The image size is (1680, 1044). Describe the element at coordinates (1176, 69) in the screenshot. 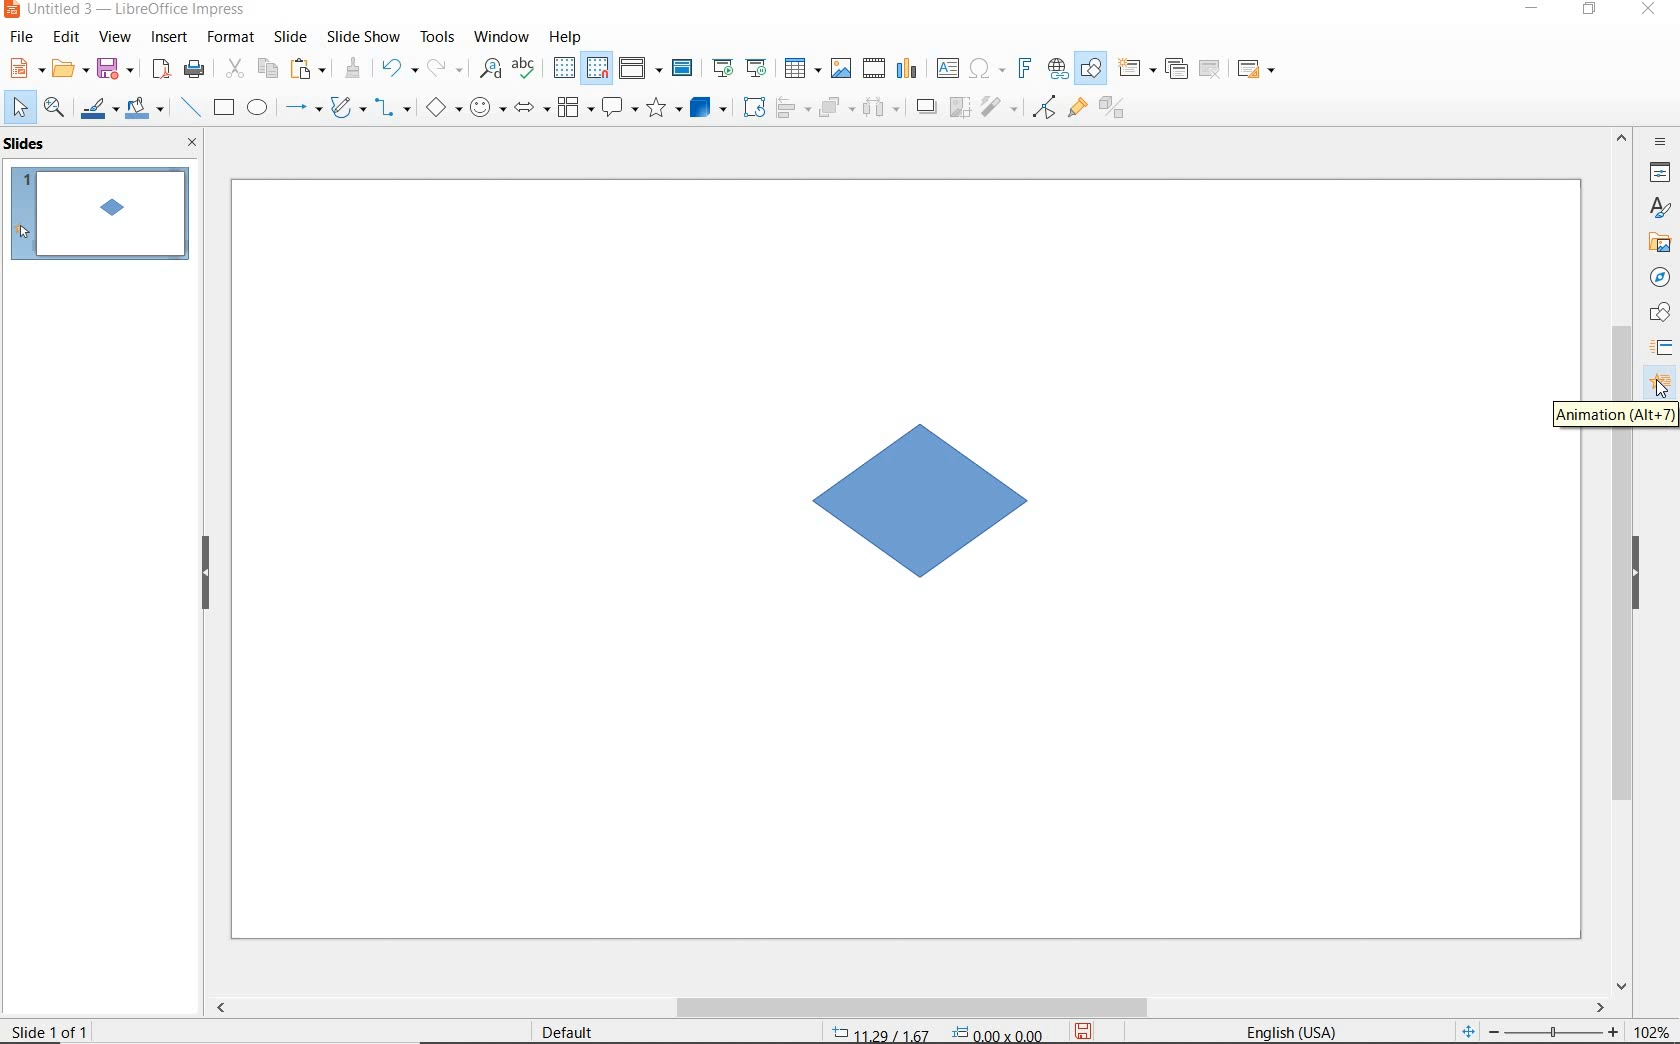

I see `duplicate slide` at that location.